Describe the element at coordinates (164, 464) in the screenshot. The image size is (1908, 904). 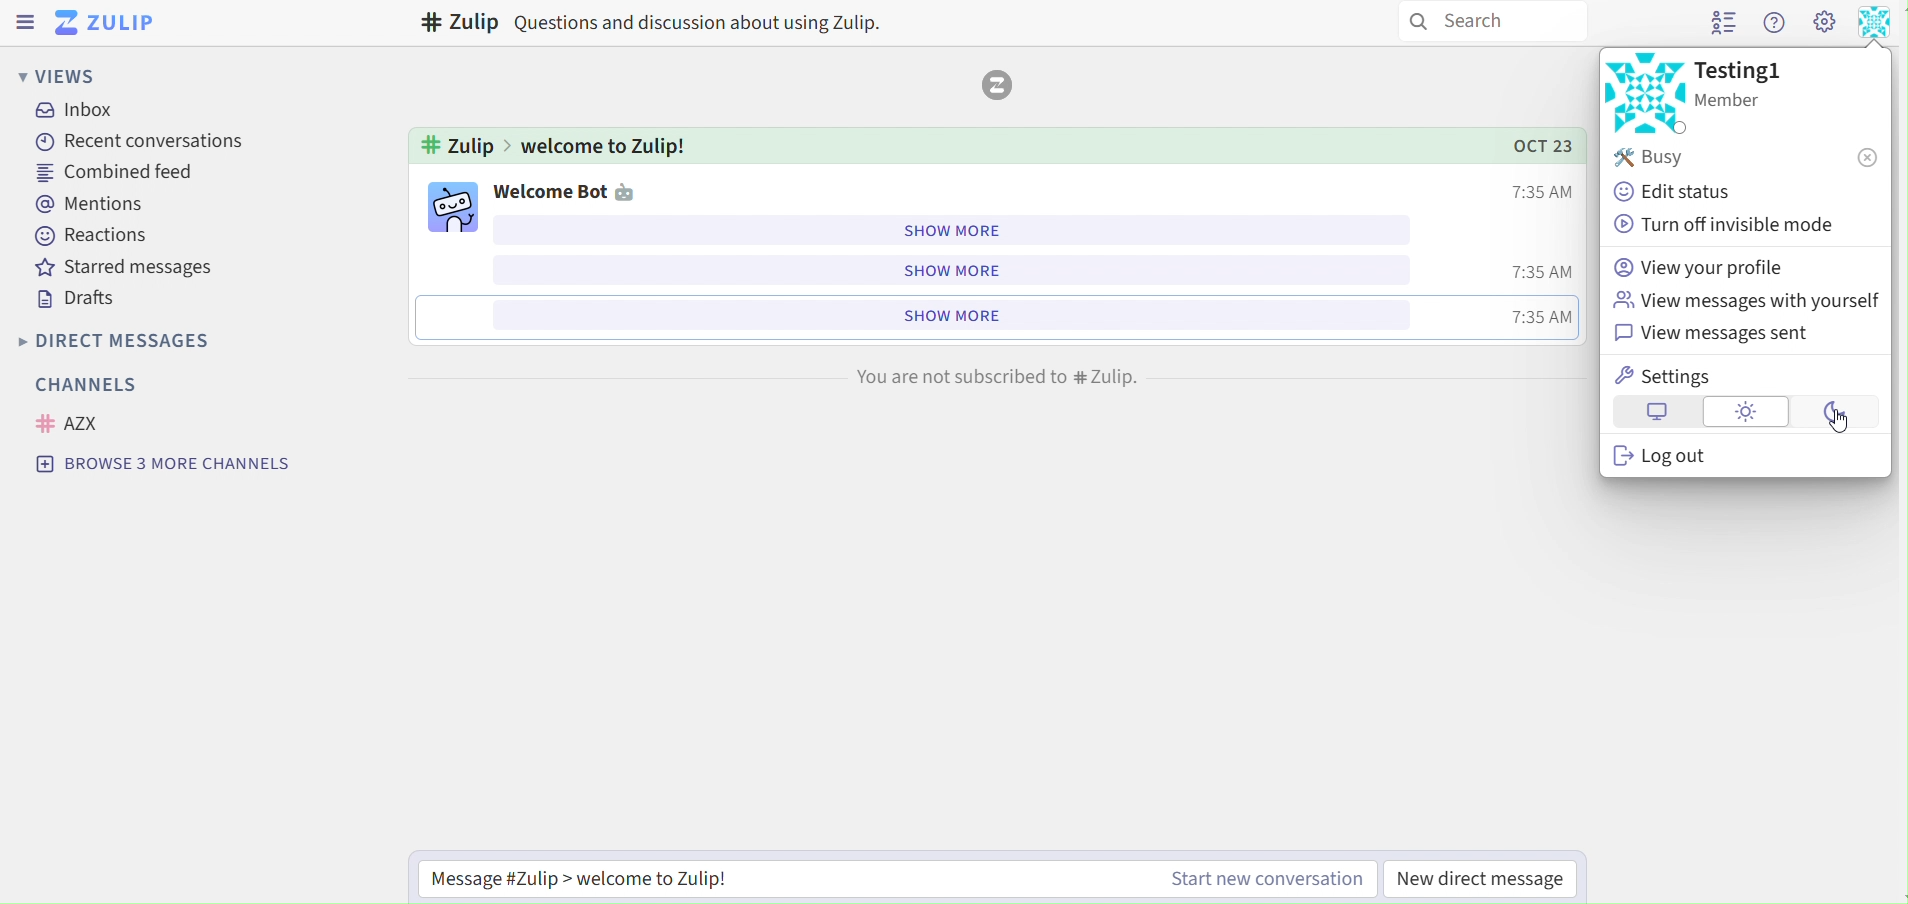
I see `browse 3 more channels` at that location.